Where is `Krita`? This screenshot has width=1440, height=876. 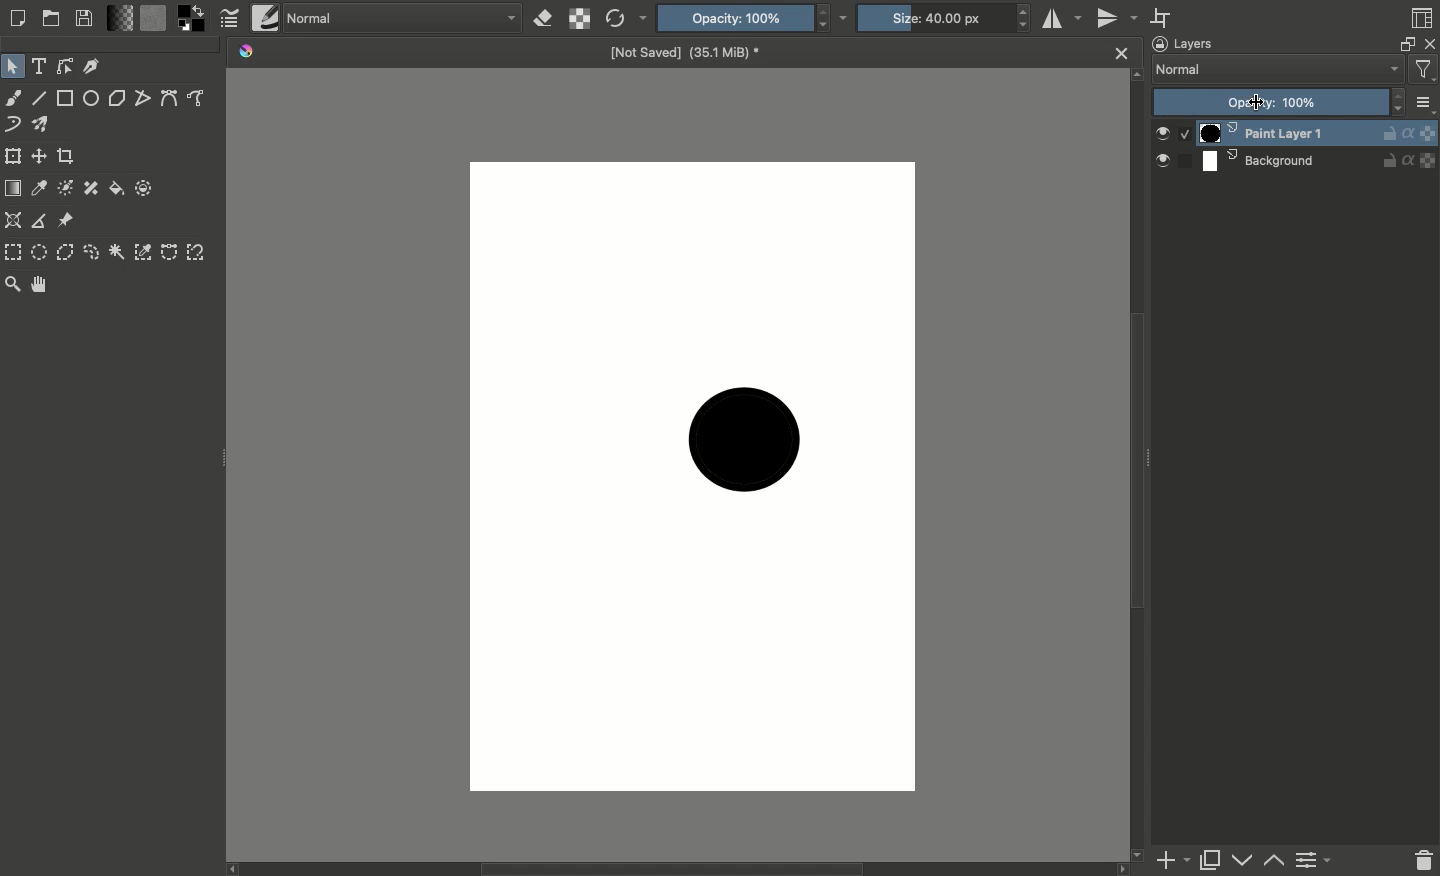 Krita is located at coordinates (249, 51).